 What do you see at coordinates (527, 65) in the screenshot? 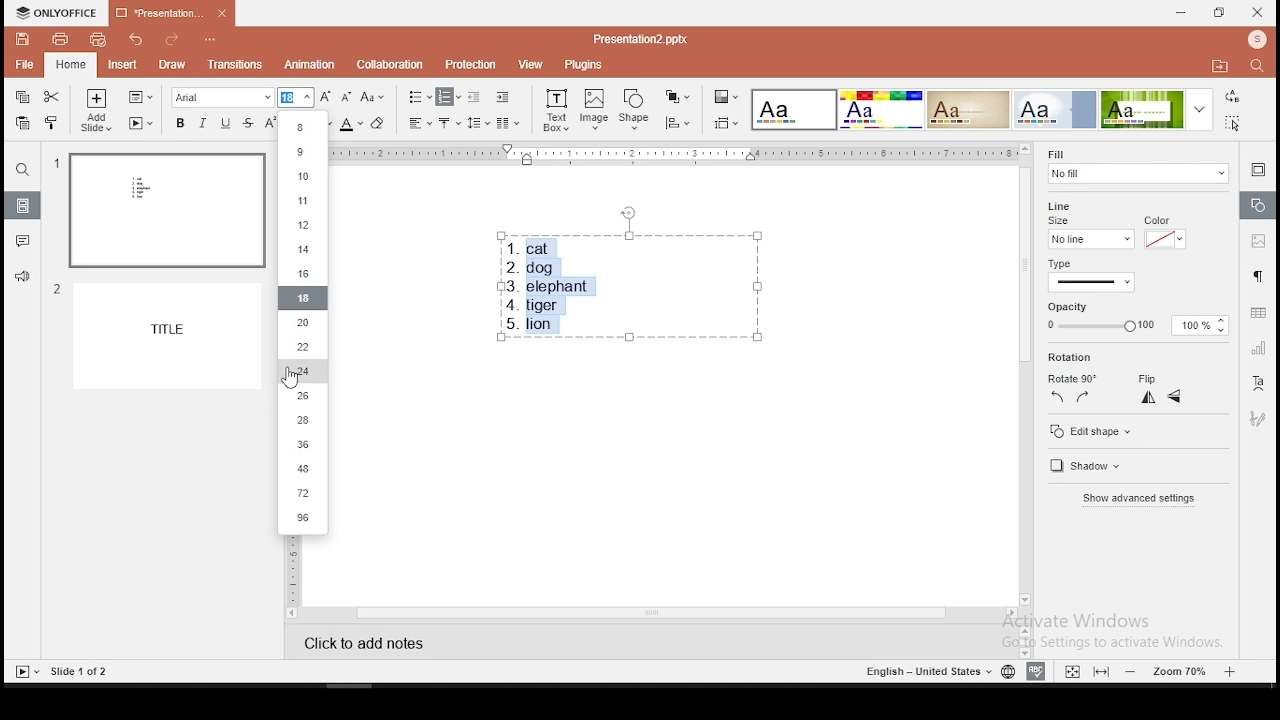
I see `view` at bounding box center [527, 65].